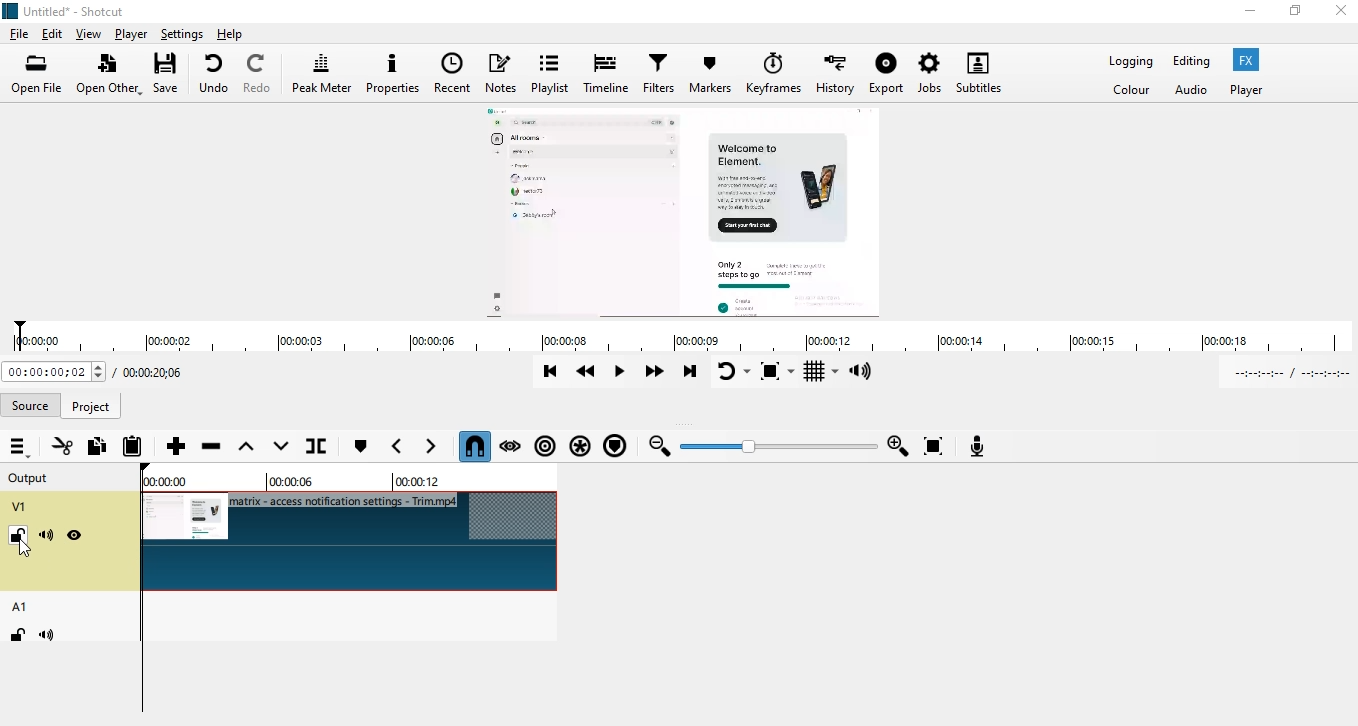 This screenshot has height=726, width=1358. Describe the element at coordinates (75, 536) in the screenshot. I see `hide` at that location.